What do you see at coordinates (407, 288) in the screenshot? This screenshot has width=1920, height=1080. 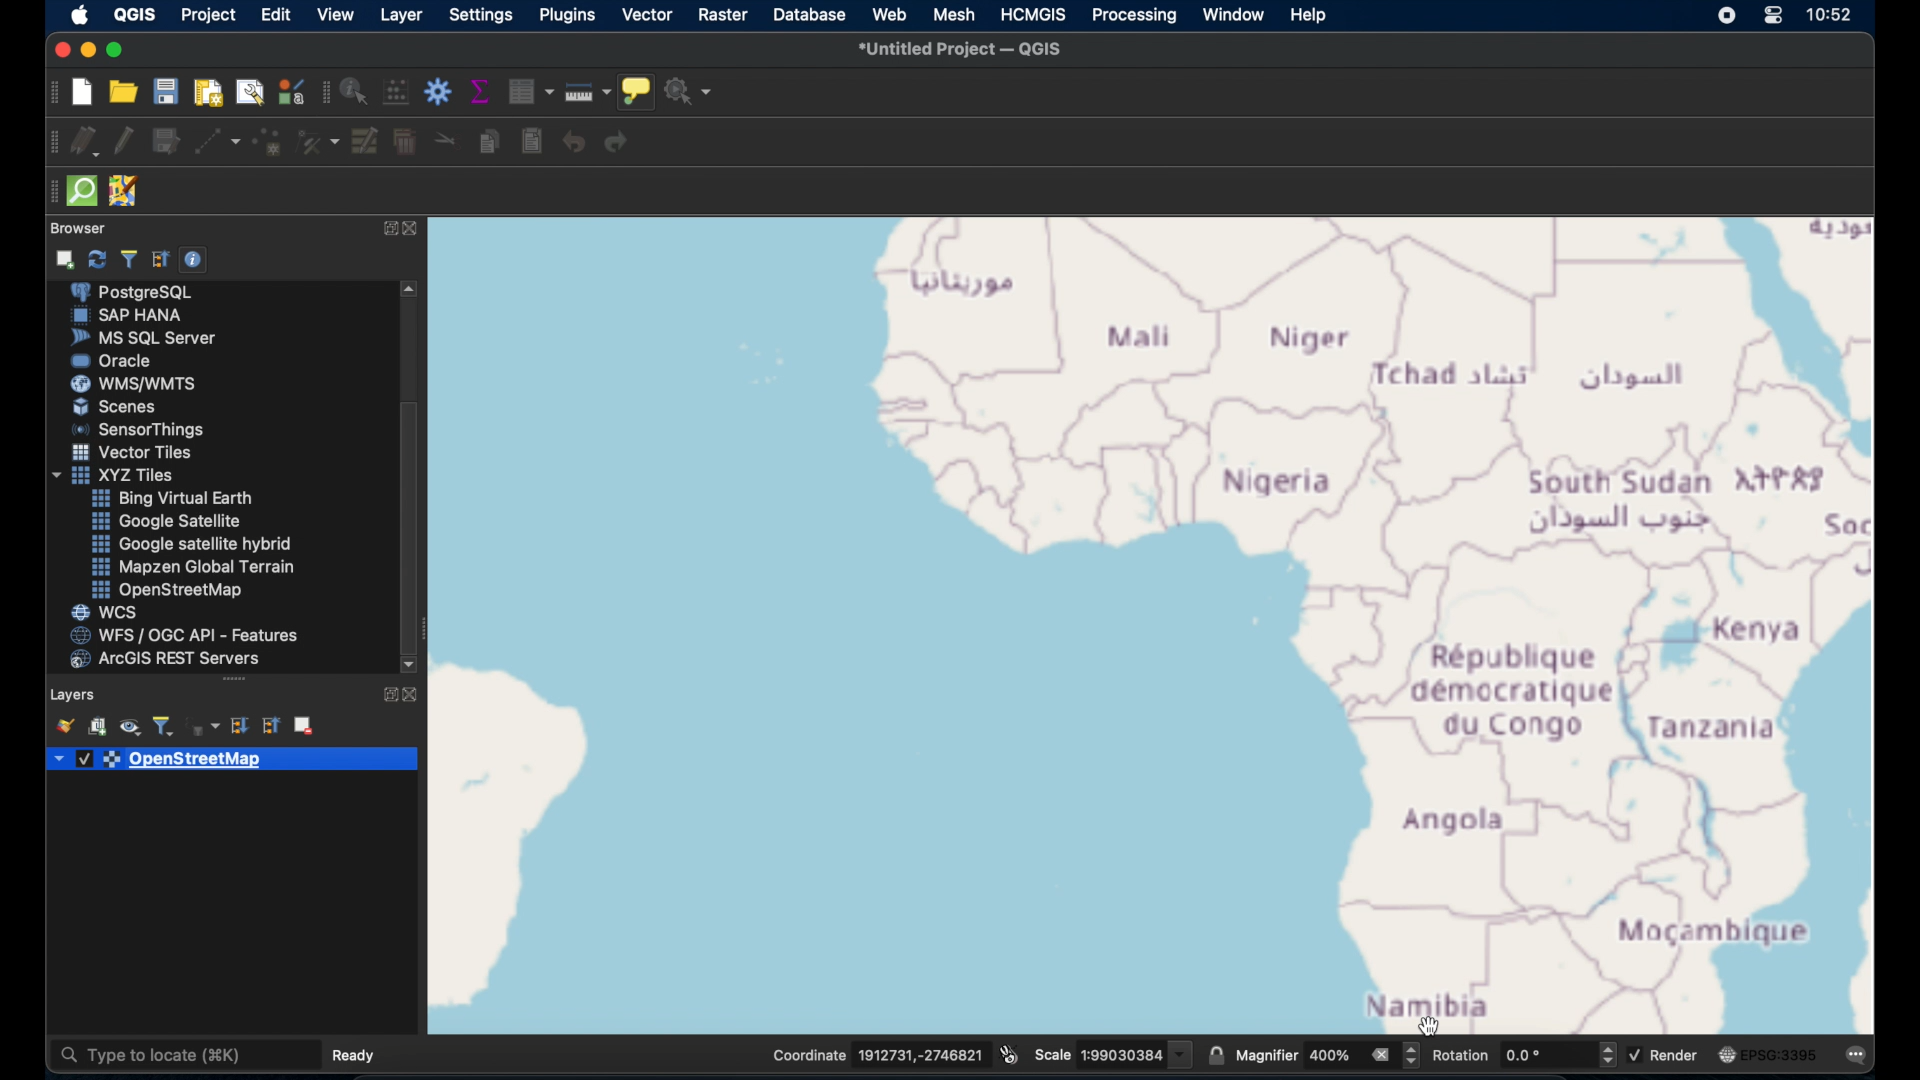 I see `scroll up arrow` at bounding box center [407, 288].